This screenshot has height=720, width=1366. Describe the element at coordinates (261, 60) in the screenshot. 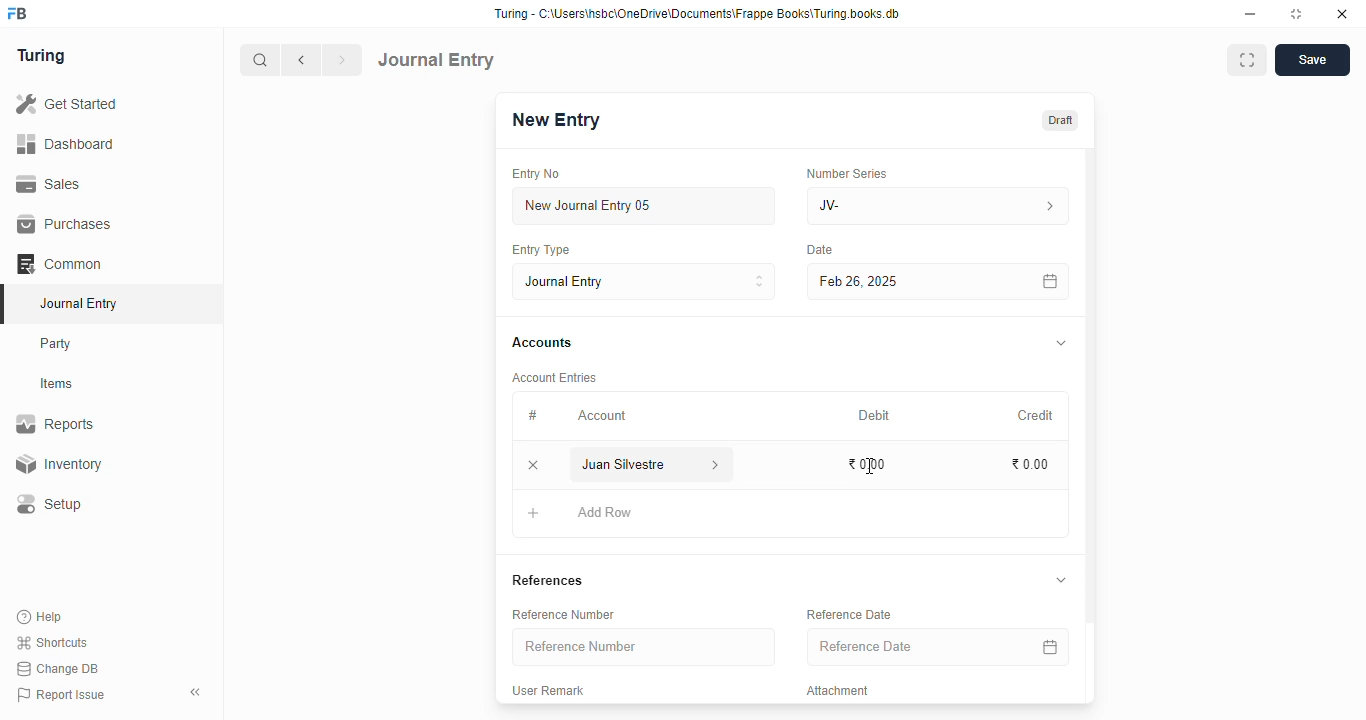

I see `search` at that location.